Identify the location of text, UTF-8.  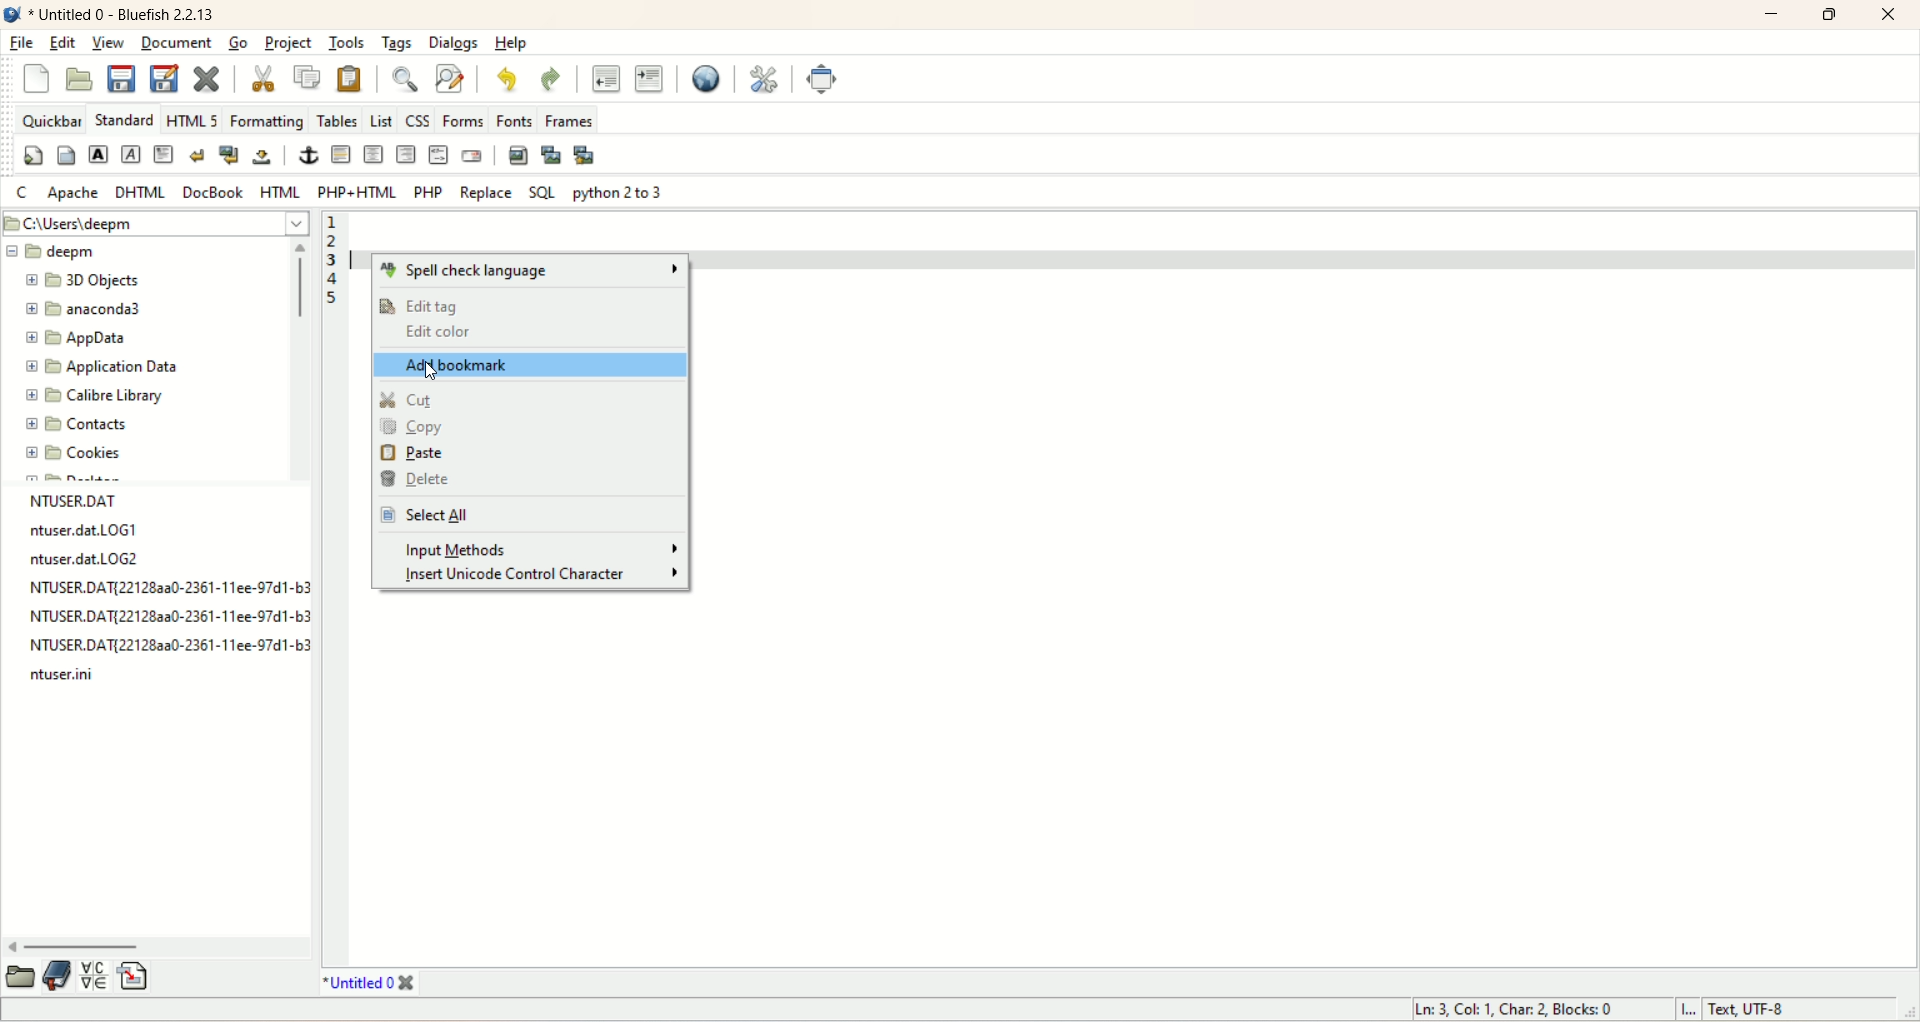
(1761, 1010).